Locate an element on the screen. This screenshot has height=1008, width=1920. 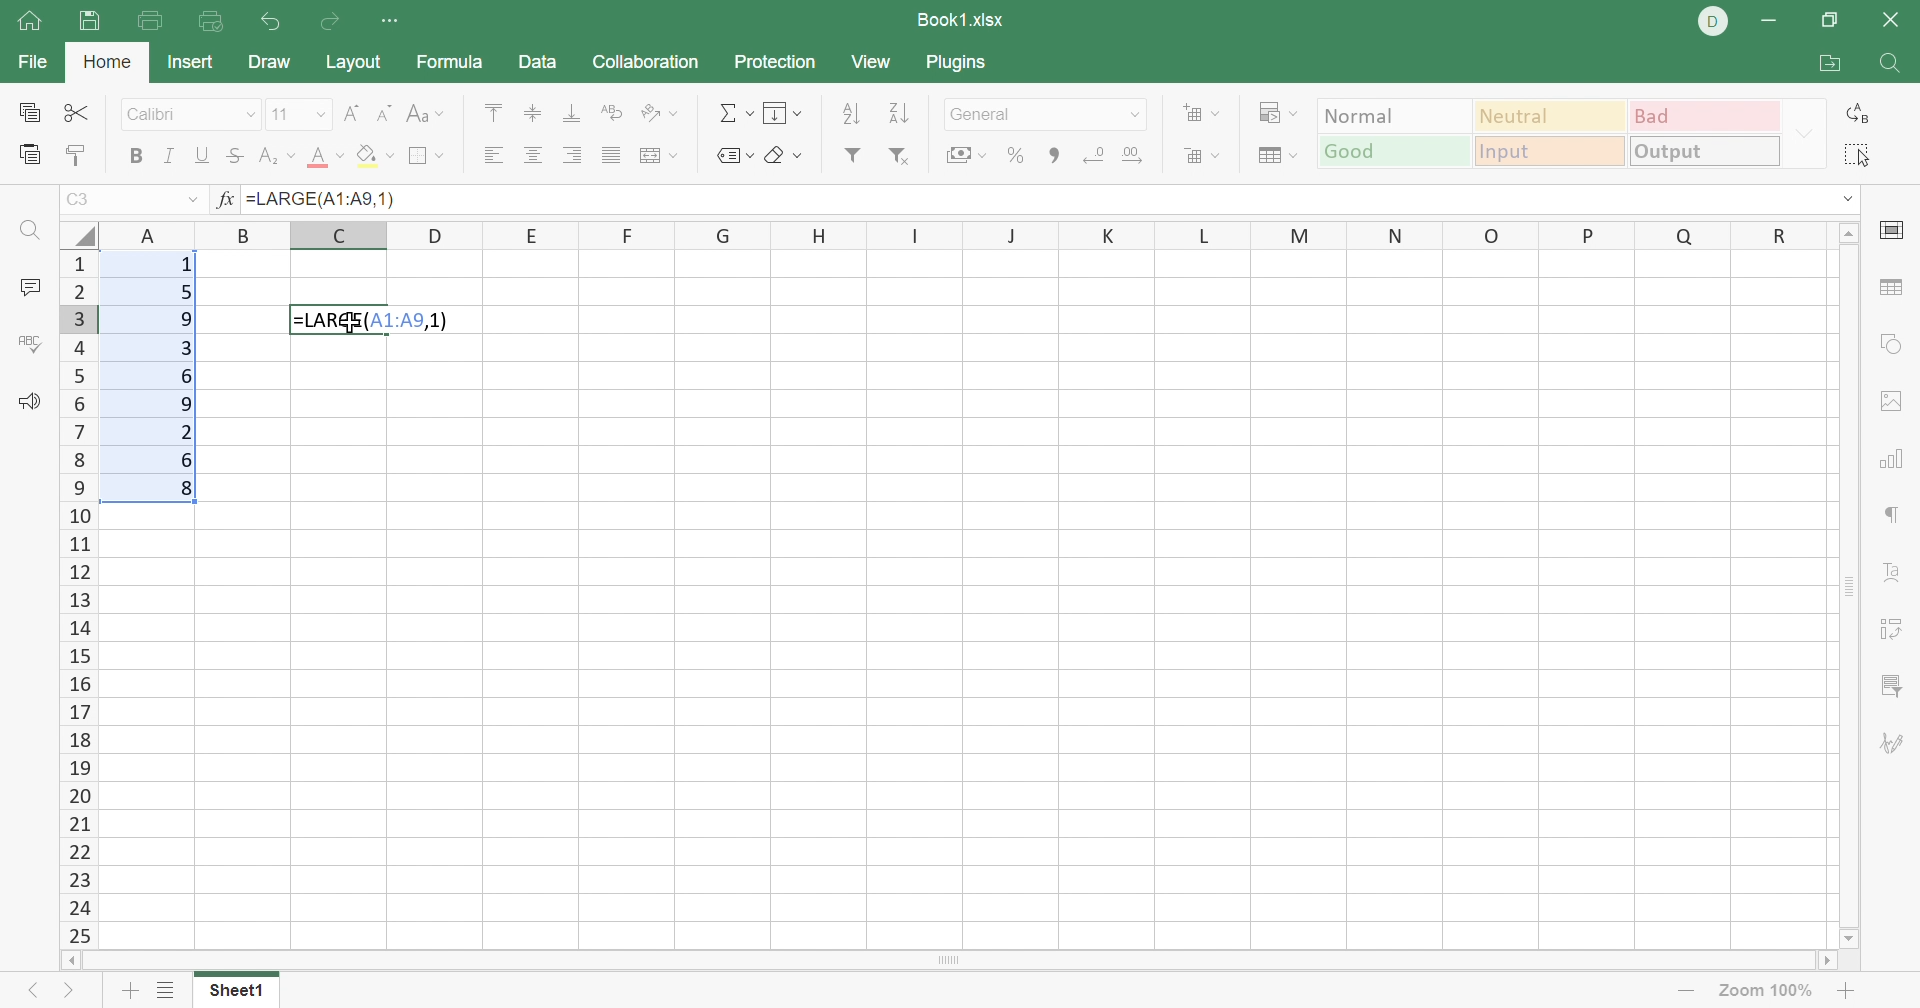
Plugins is located at coordinates (956, 60).